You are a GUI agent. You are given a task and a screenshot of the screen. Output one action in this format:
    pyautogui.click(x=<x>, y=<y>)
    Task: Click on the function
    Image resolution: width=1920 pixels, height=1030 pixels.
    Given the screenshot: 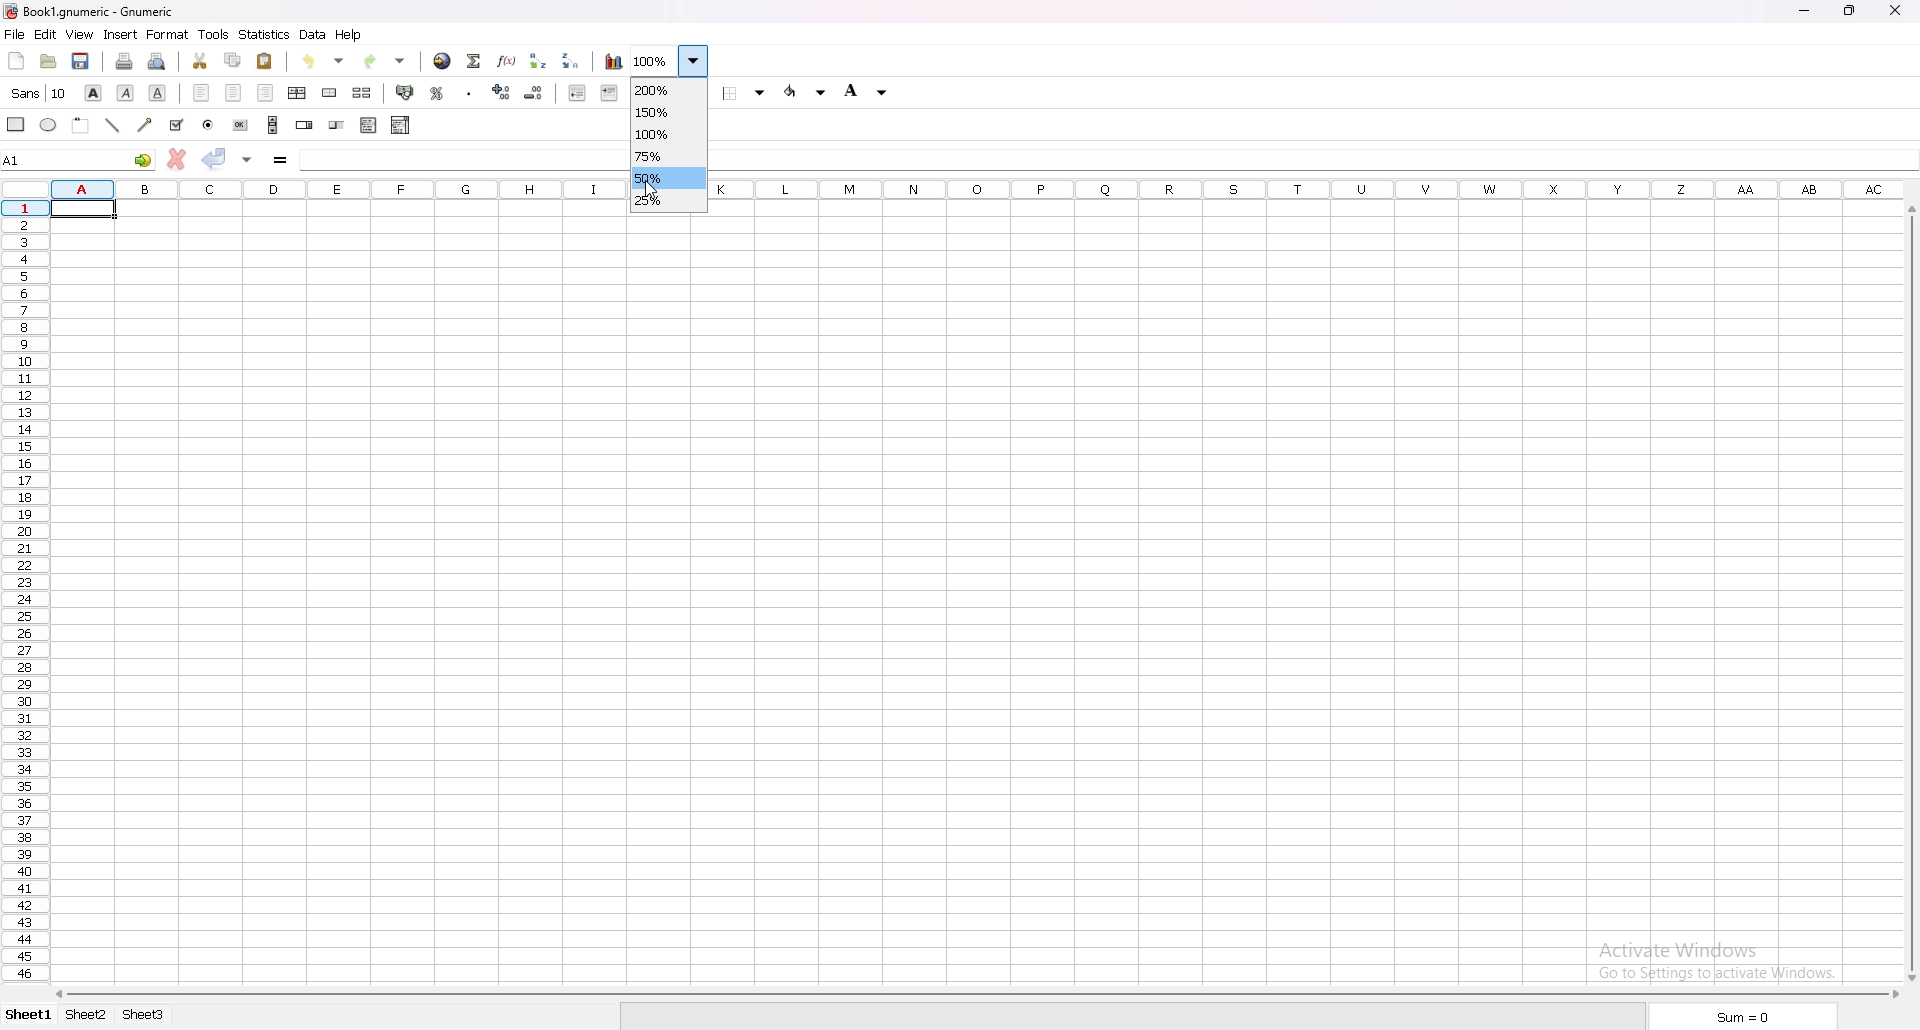 What is the action you would take?
    pyautogui.click(x=506, y=61)
    